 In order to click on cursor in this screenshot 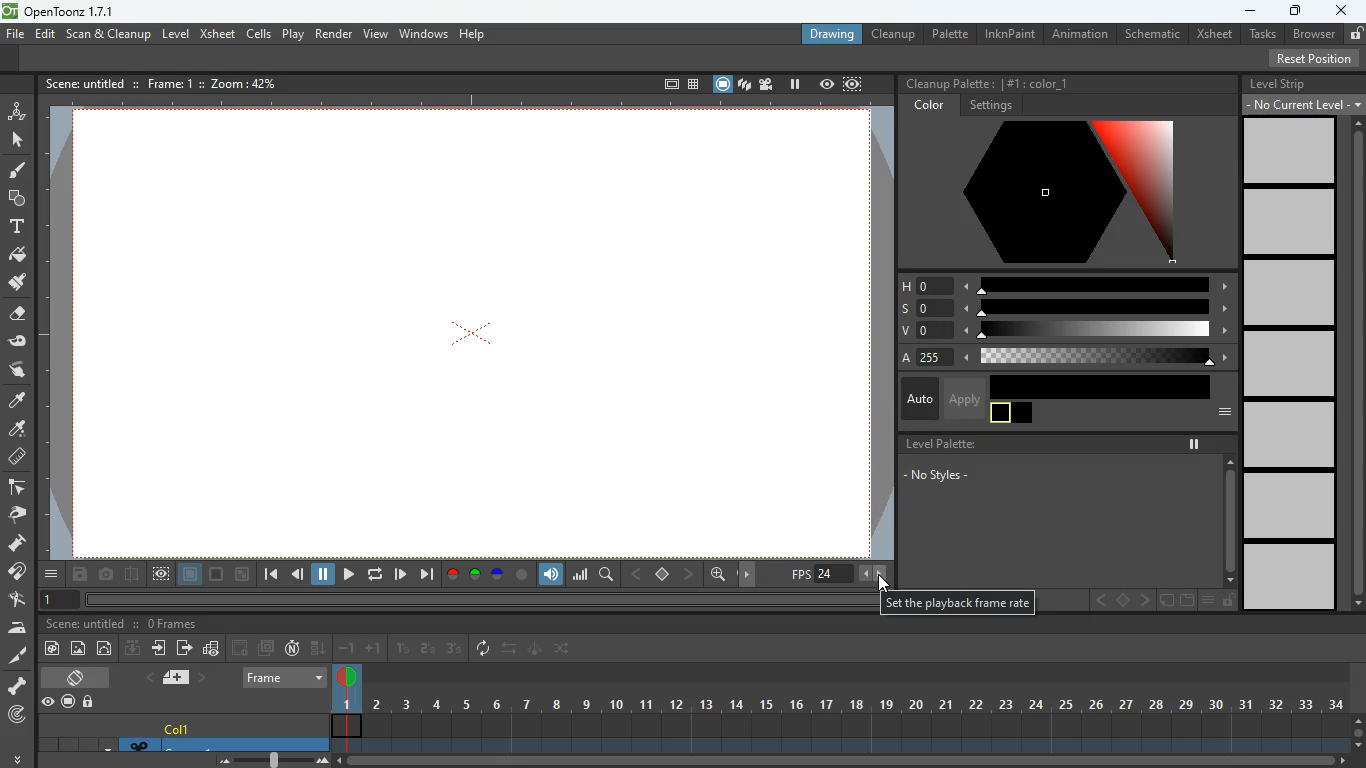, I will do `click(887, 580)`.